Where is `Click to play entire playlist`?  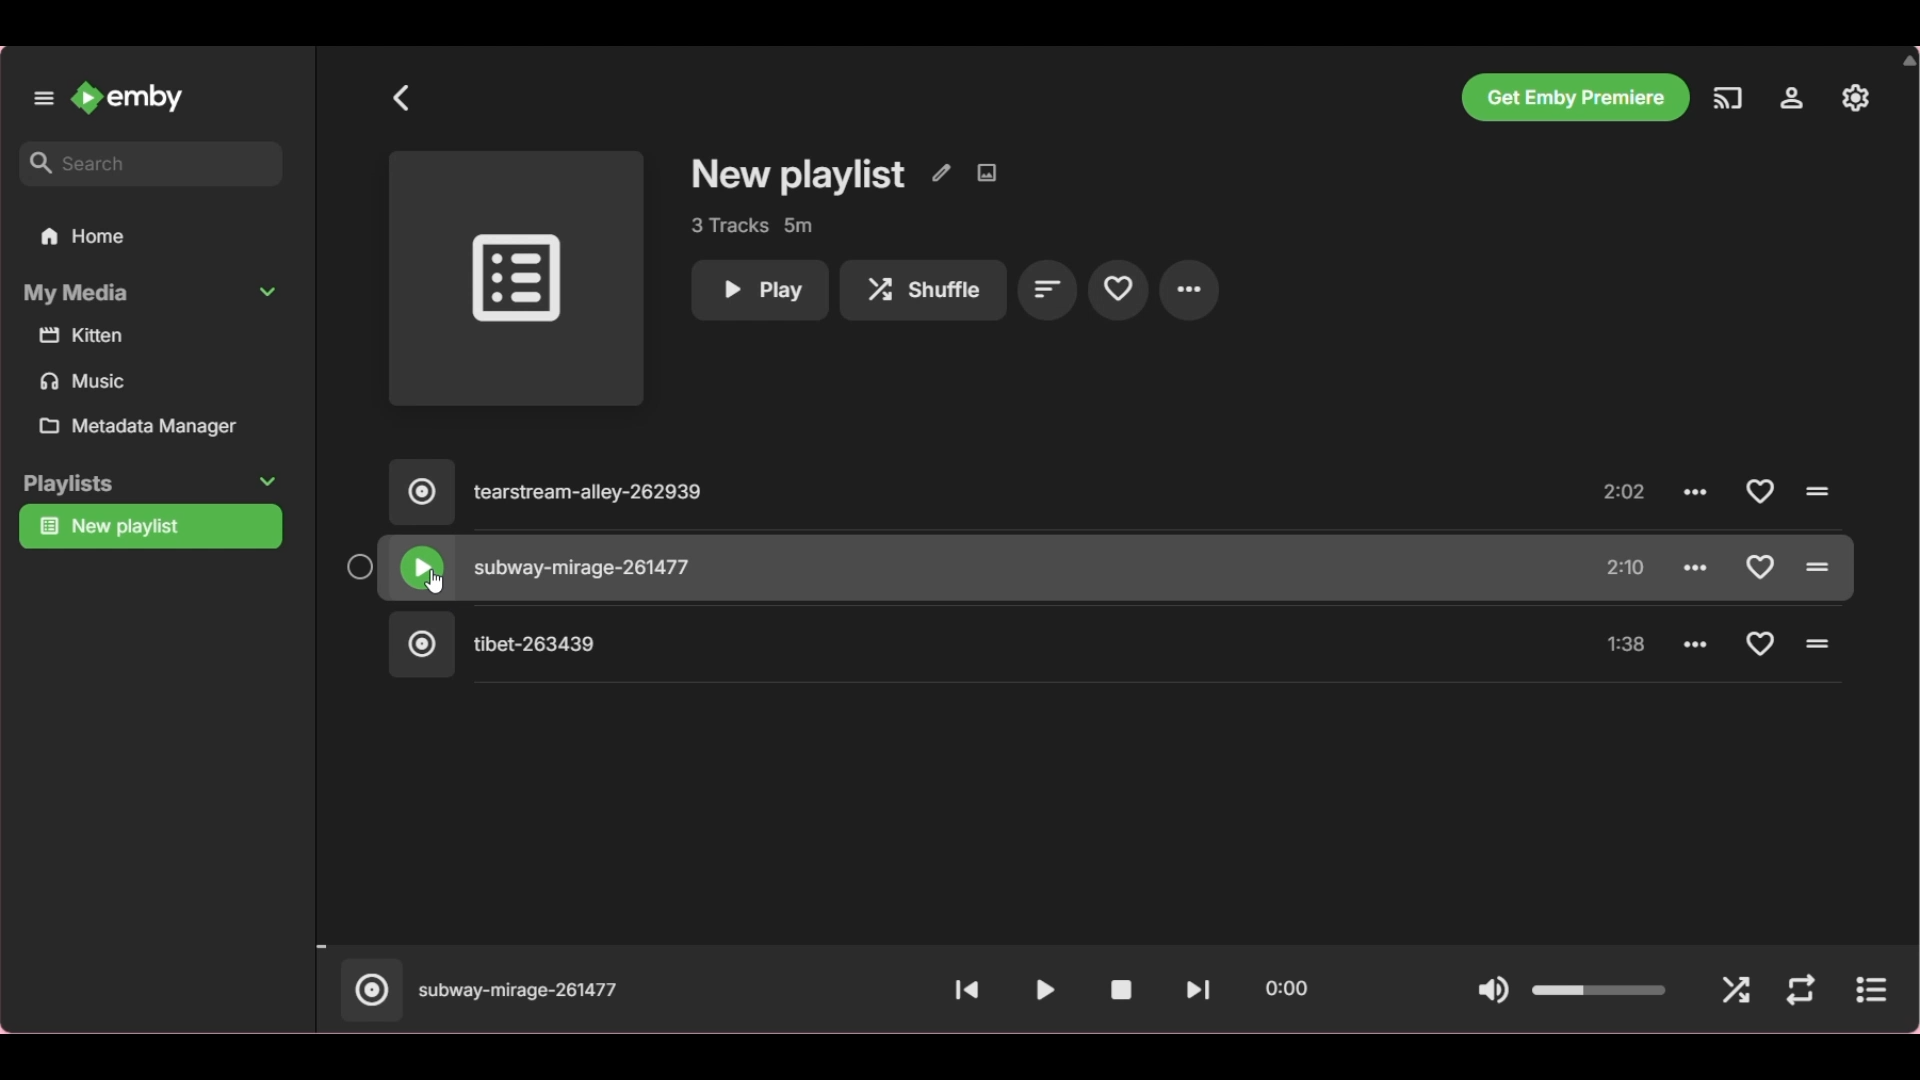
Click to play entire playlist is located at coordinates (516, 279).